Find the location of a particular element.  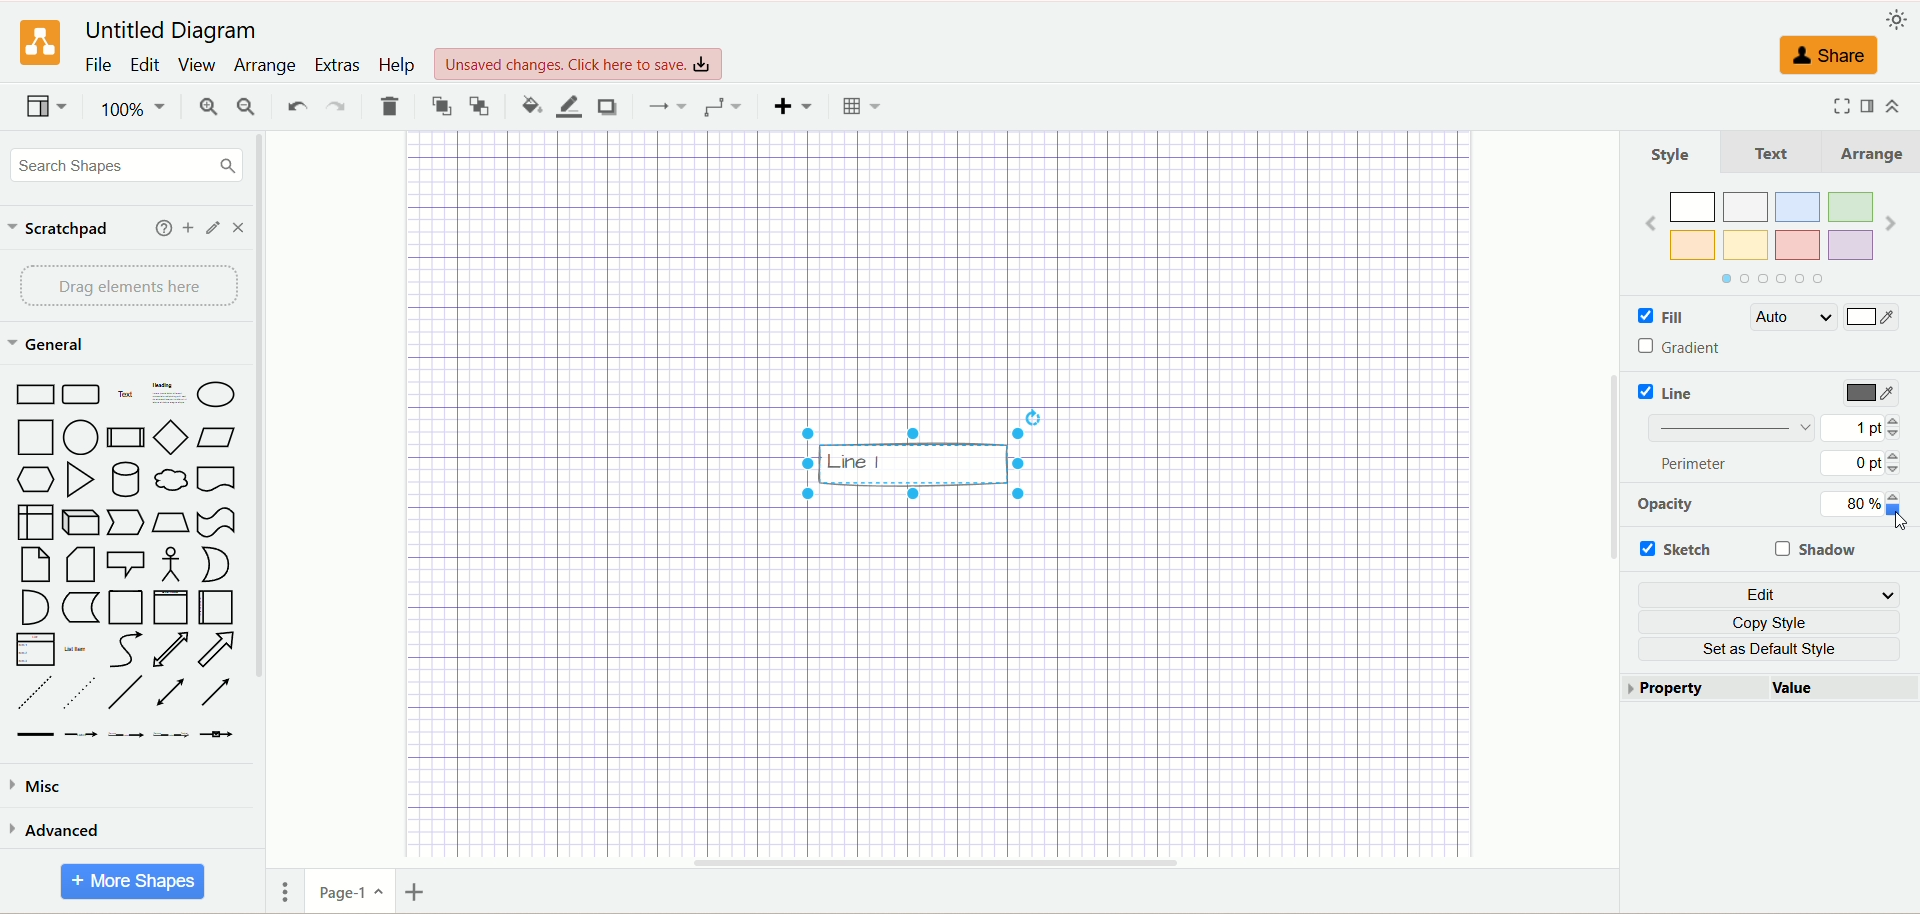

view is located at coordinates (45, 106).